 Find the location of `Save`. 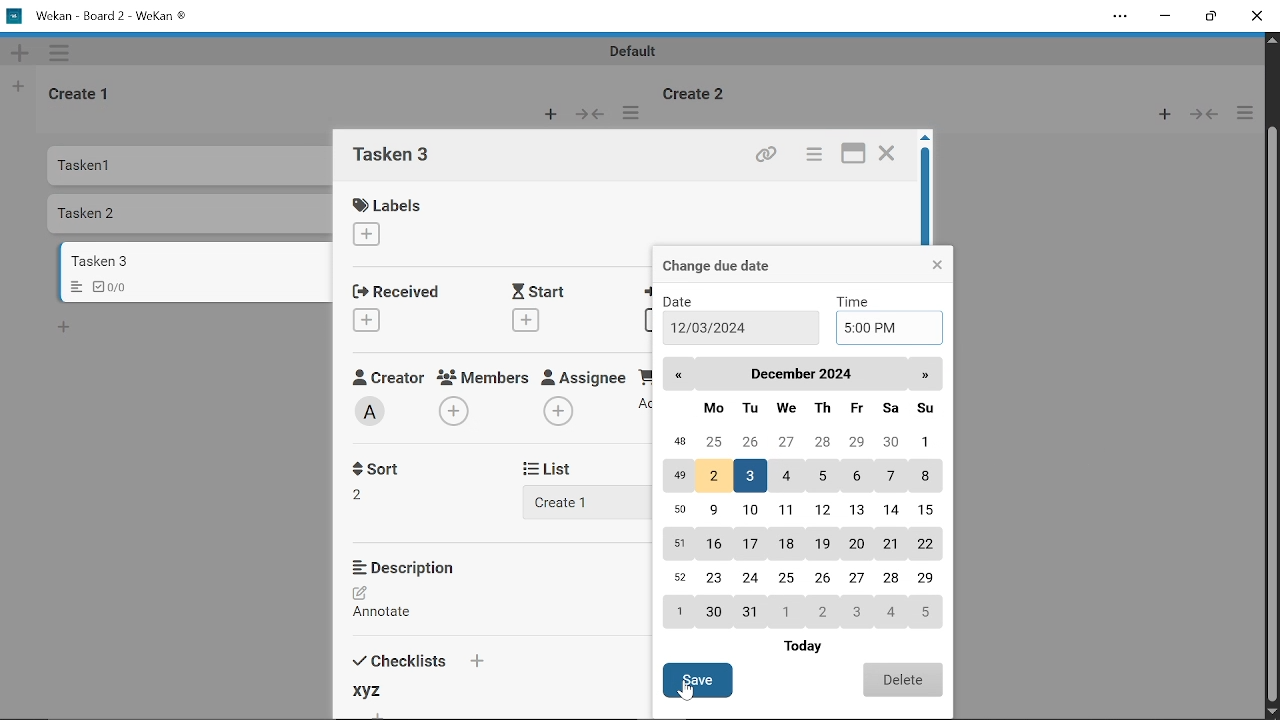

Save is located at coordinates (696, 676).